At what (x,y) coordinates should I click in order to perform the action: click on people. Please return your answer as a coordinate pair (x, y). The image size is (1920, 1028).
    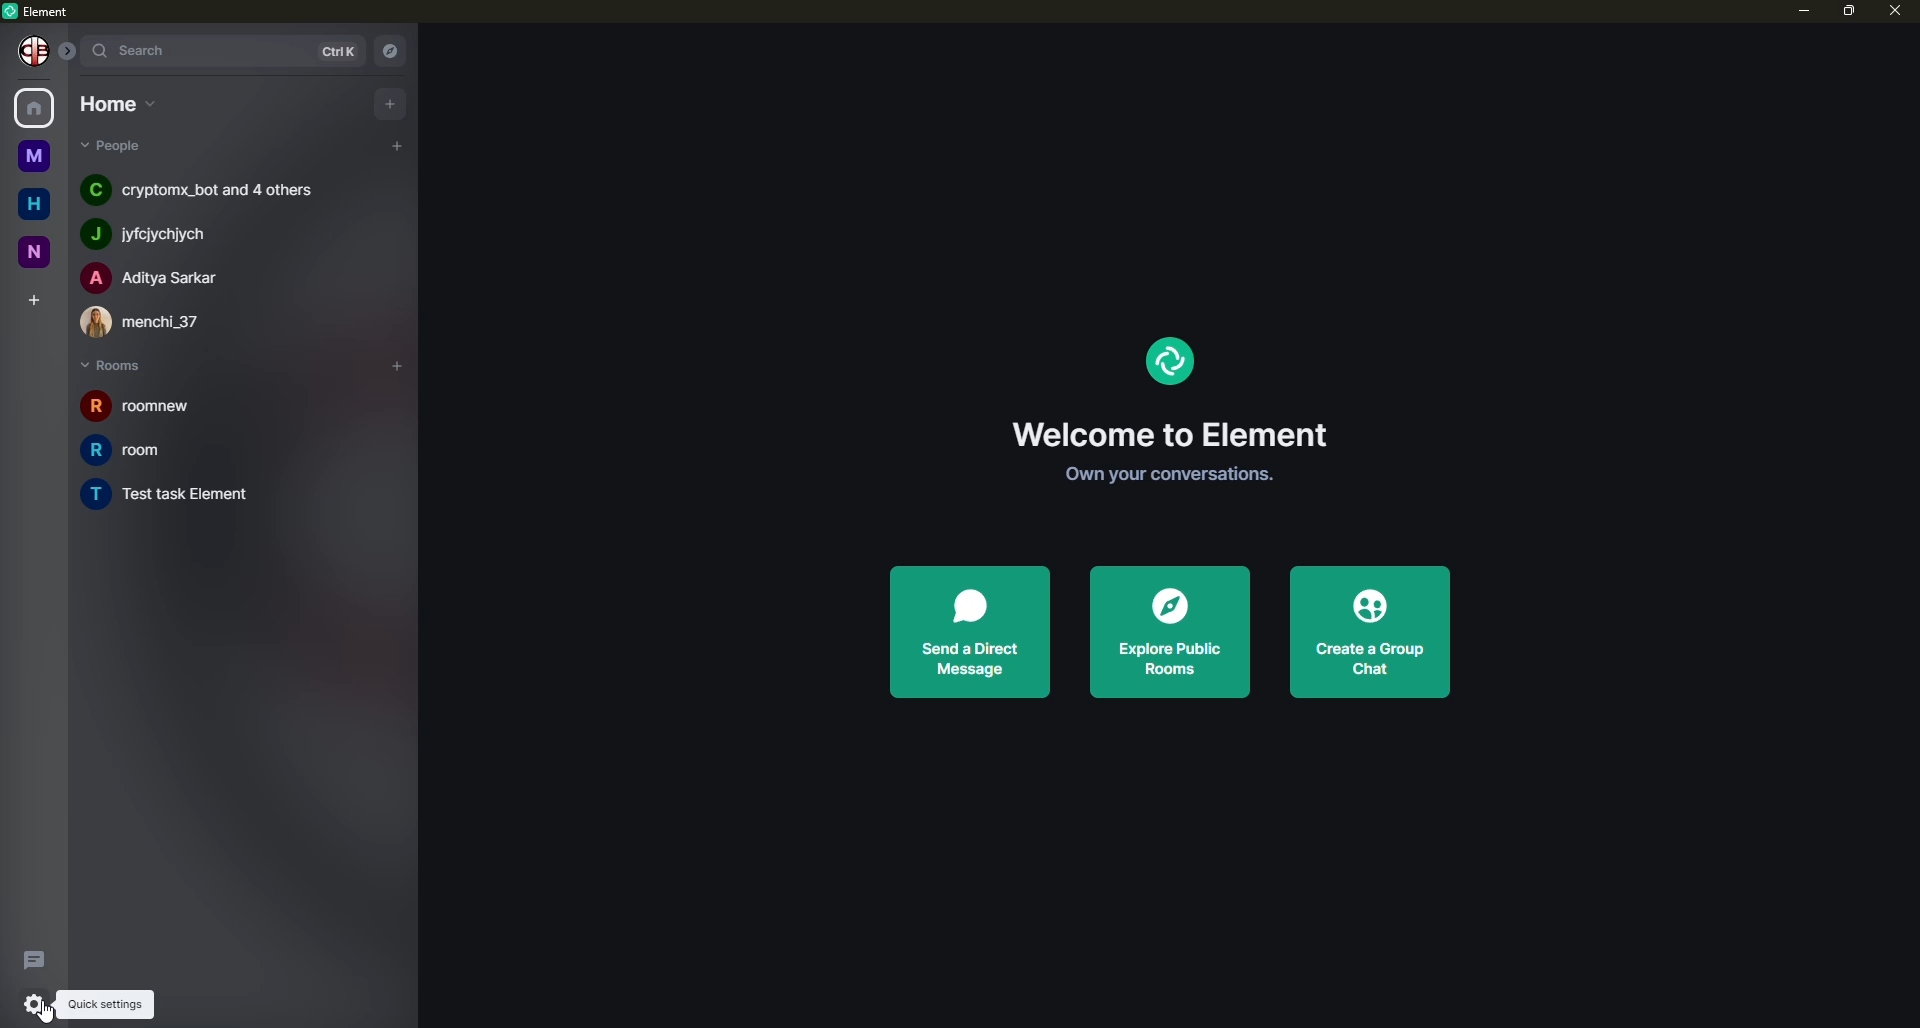
    Looking at the image, I should click on (157, 277).